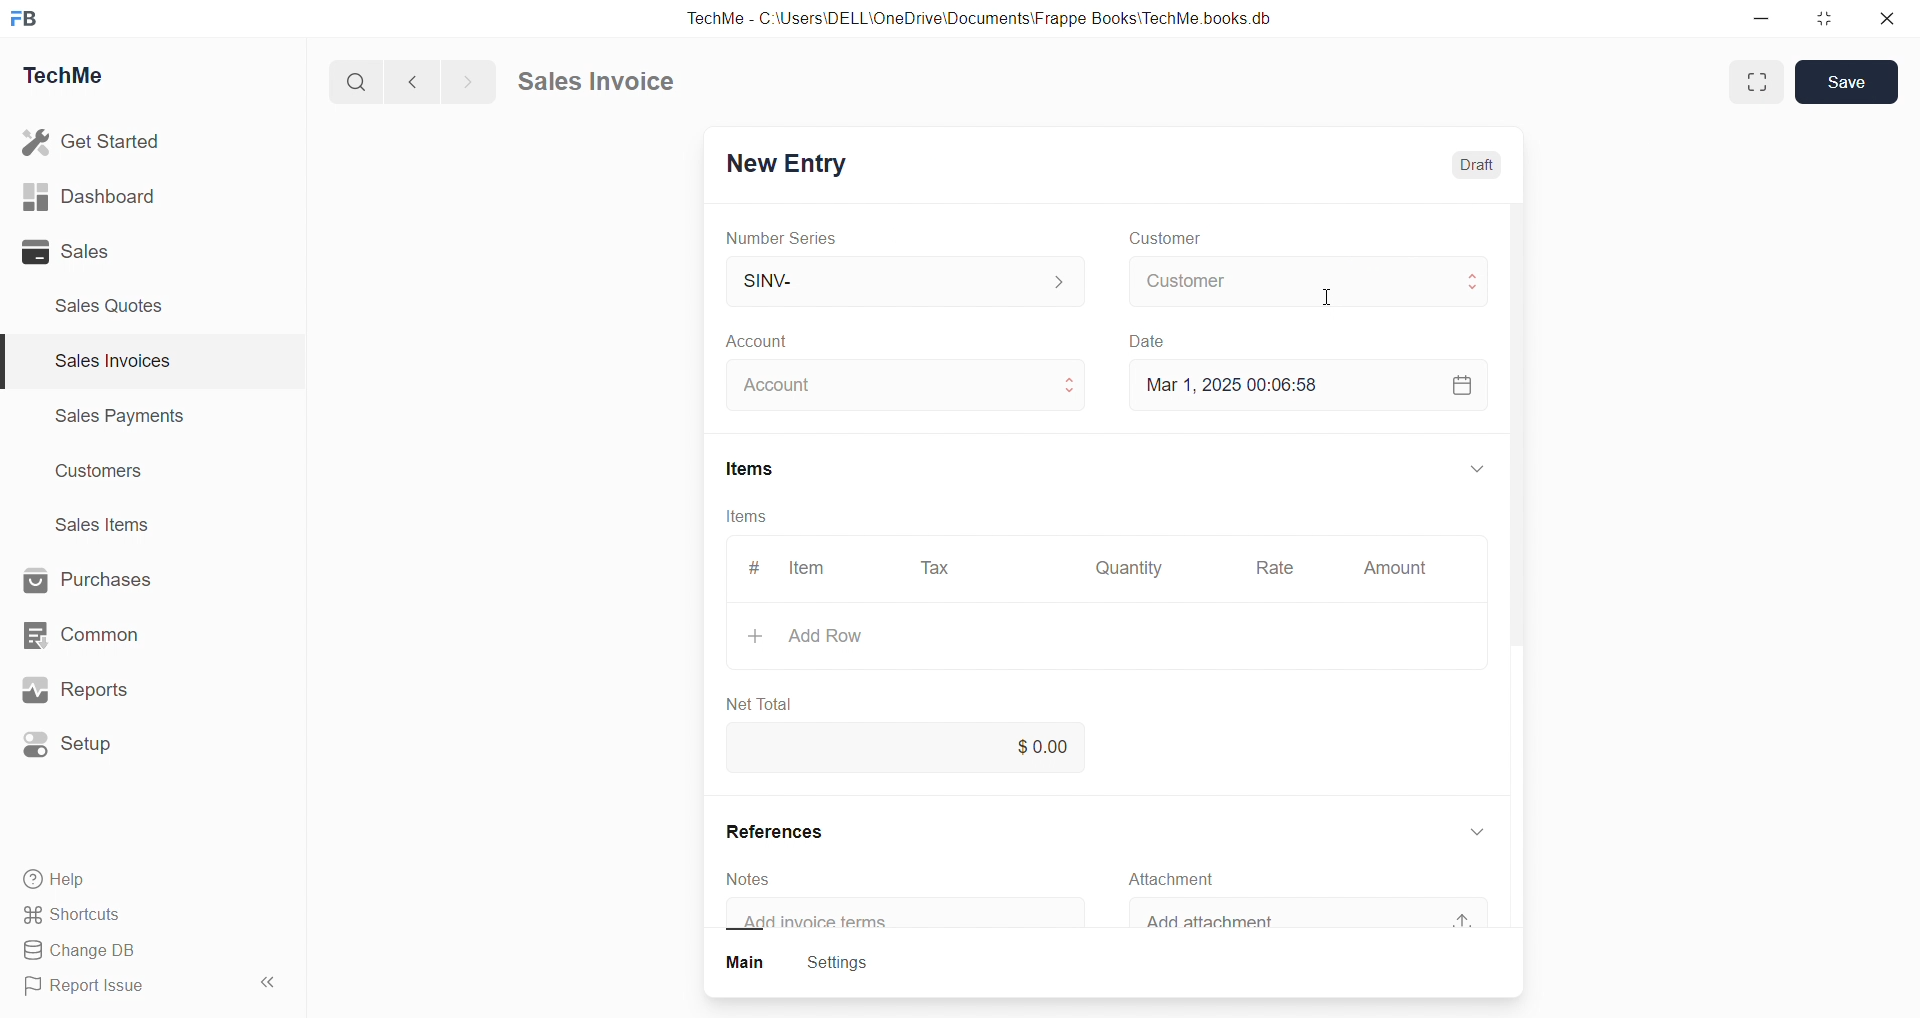 The height and width of the screenshot is (1018, 1920). I want to click on + Add Row, so click(833, 636).